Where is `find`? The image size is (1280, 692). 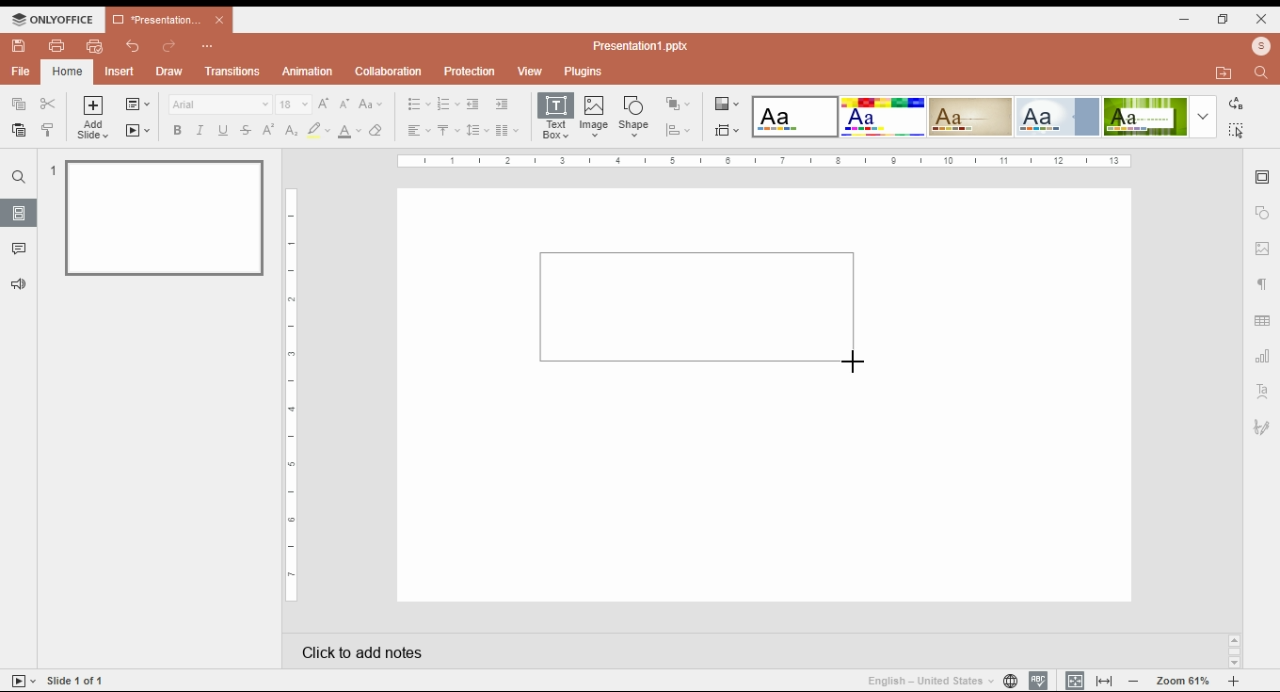 find is located at coordinates (1260, 74).